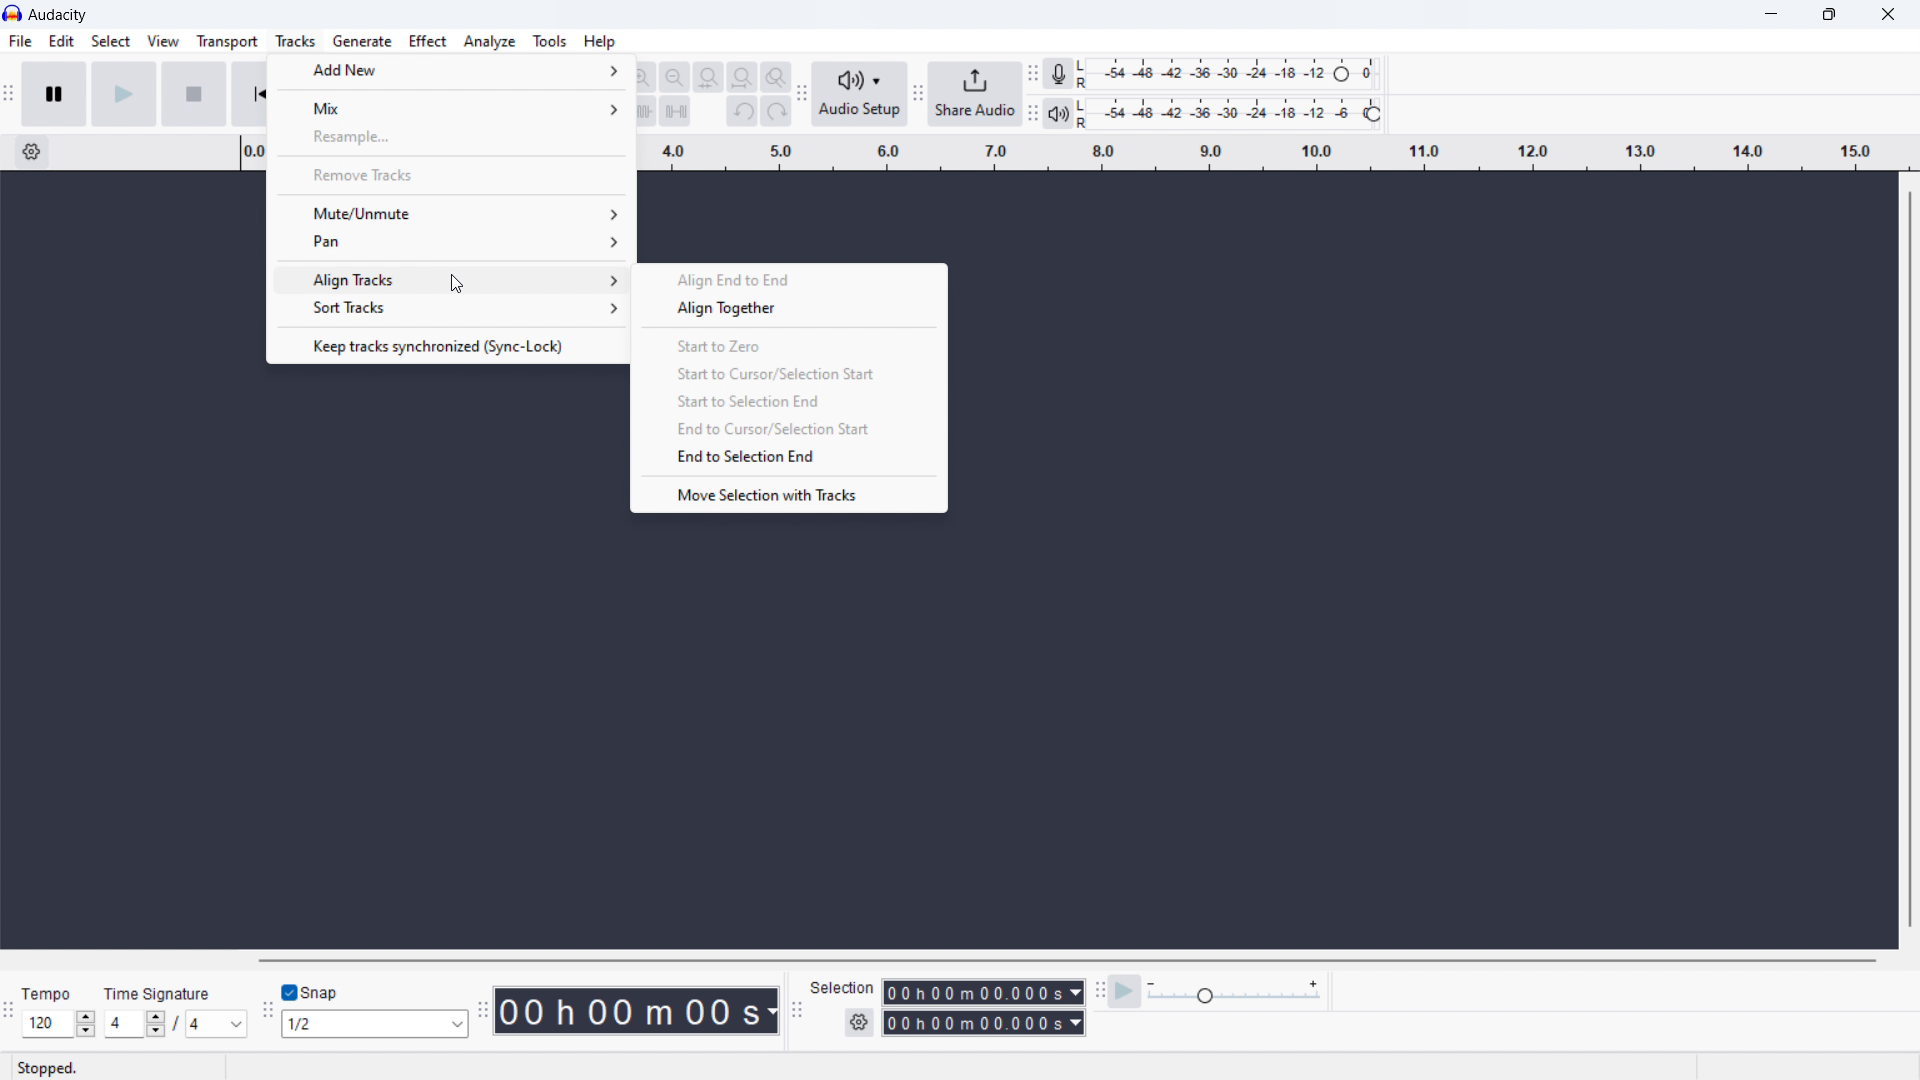 The width and height of the screenshot is (1920, 1080). I want to click on effect, so click(427, 41).